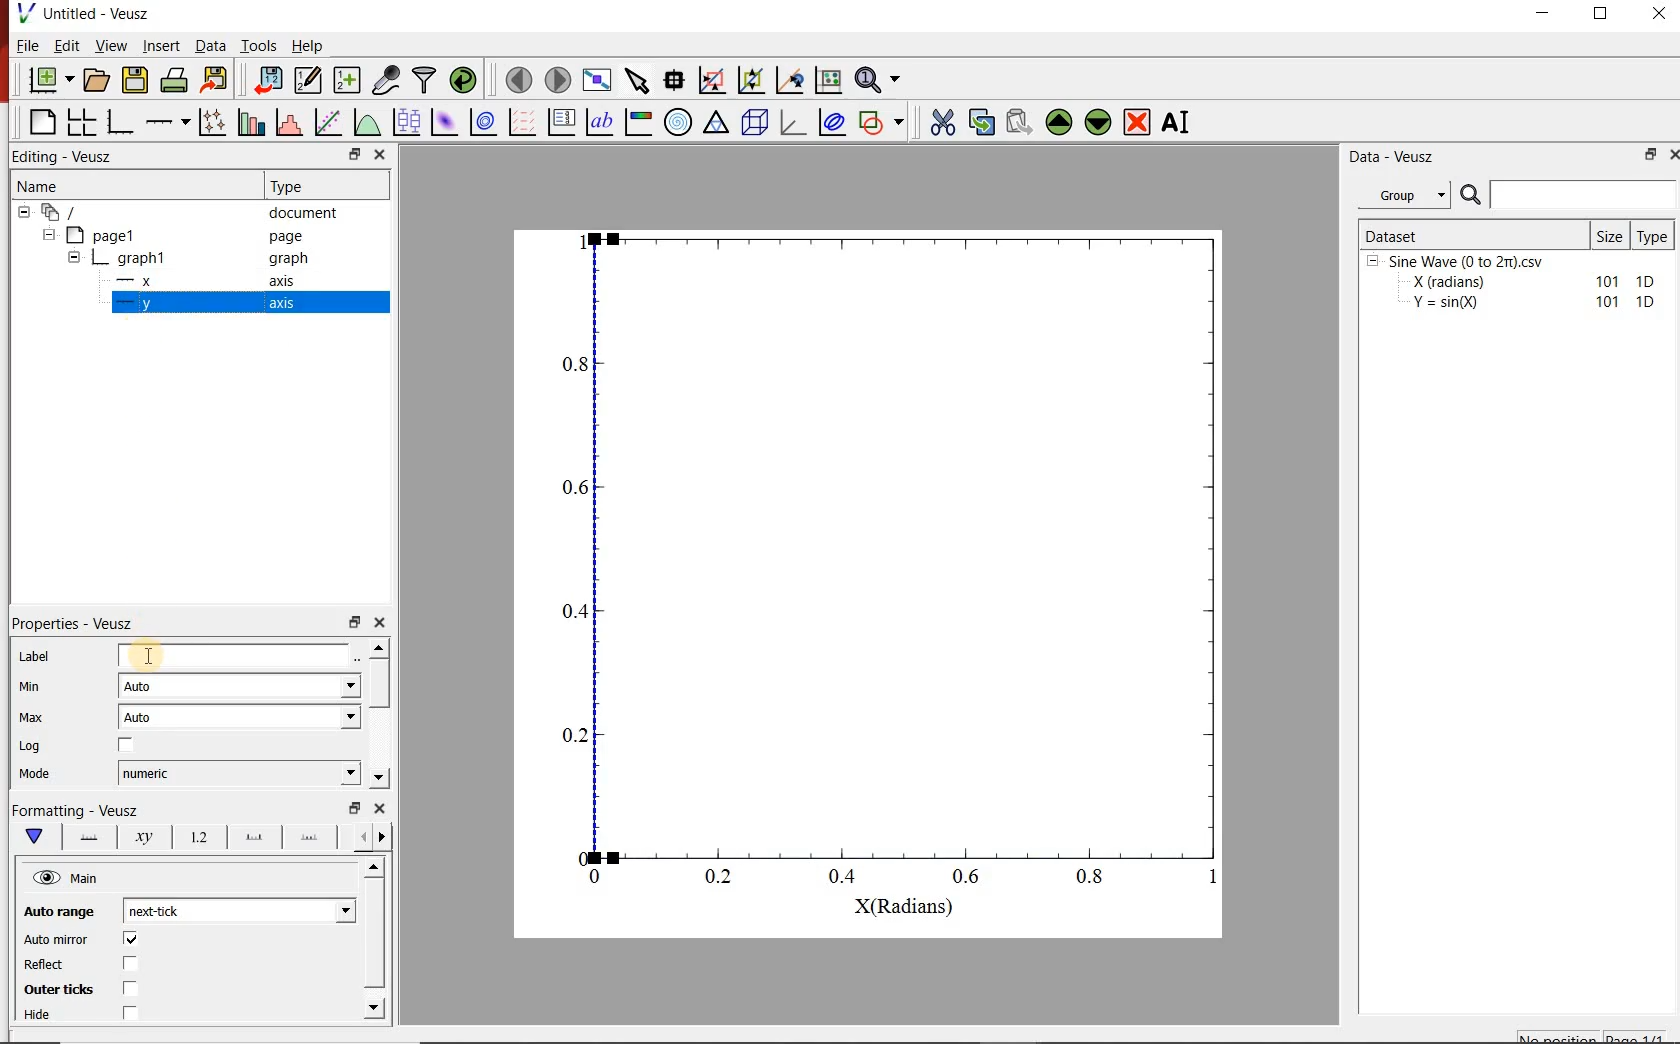  I want to click on Outer ticks, so click(54, 989).